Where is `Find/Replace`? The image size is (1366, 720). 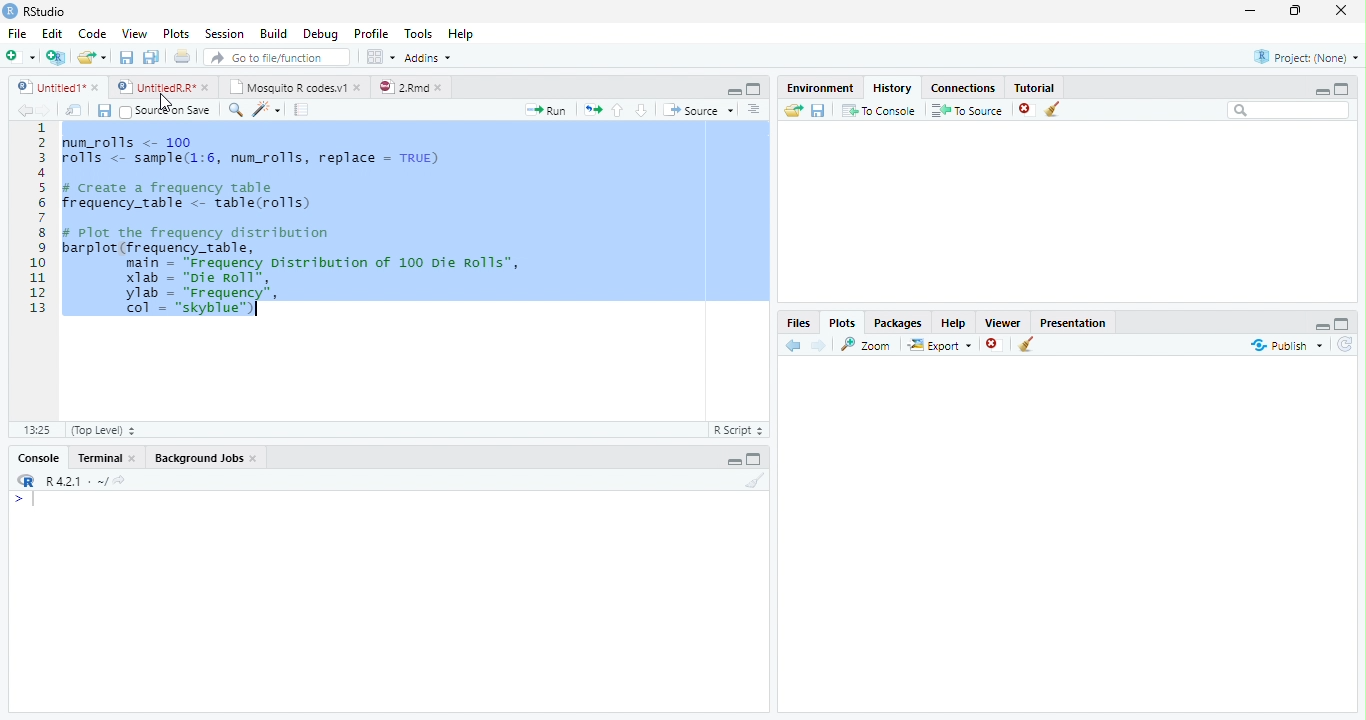
Find/Replace is located at coordinates (233, 110).